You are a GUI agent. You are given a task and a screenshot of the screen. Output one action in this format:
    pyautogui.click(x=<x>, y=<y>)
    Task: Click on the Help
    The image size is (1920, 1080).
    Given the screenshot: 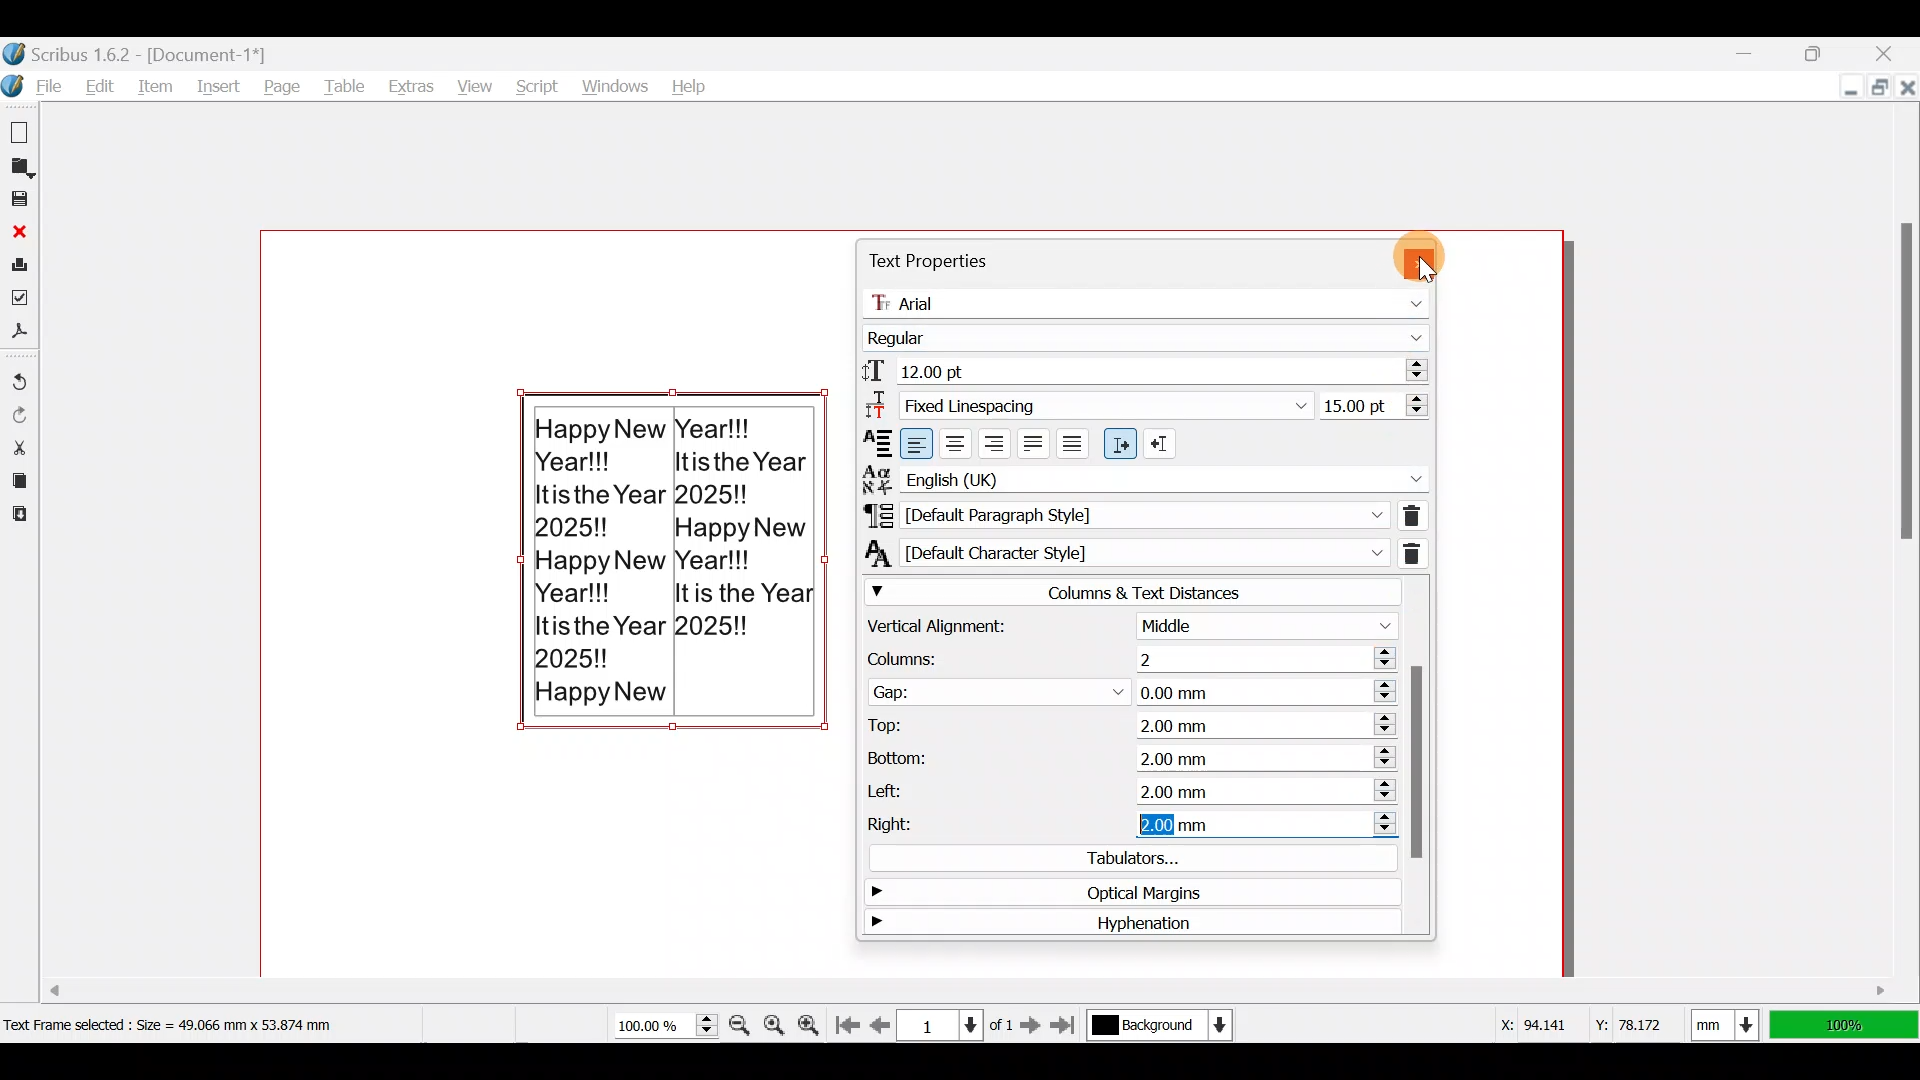 What is the action you would take?
    pyautogui.click(x=689, y=82)
    